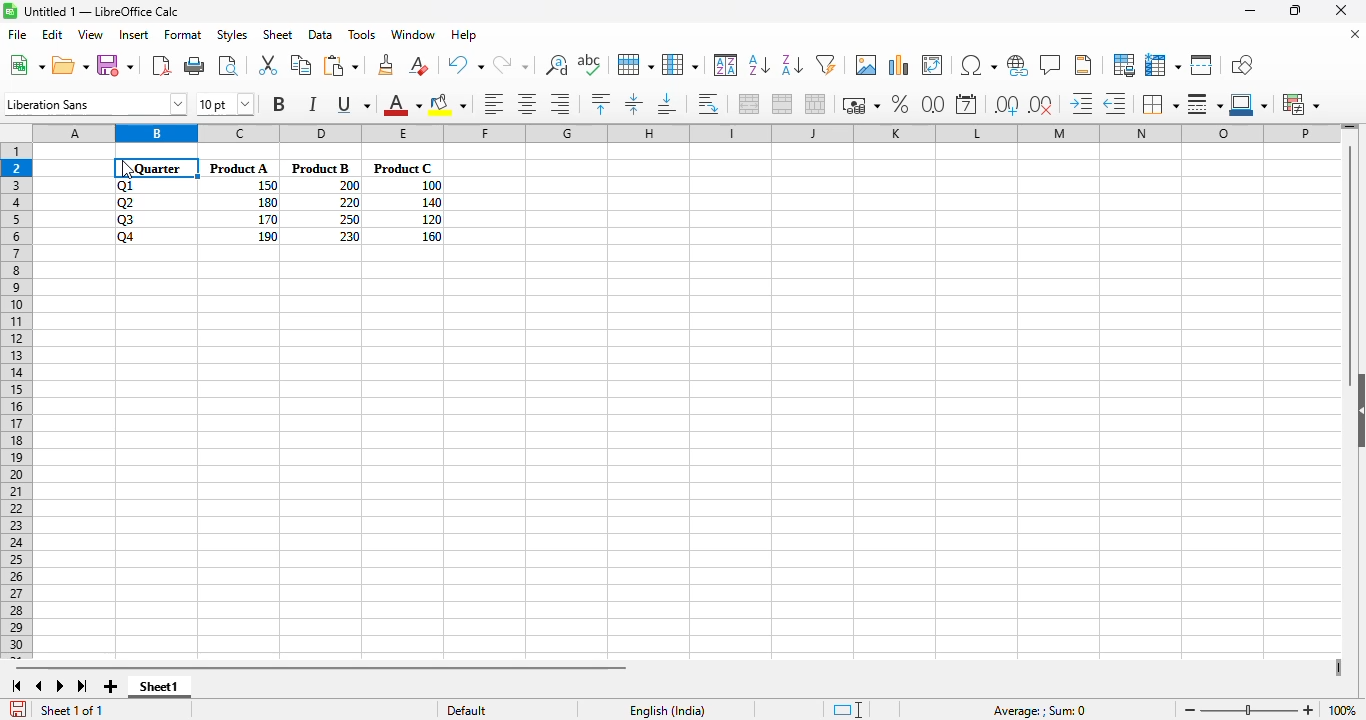 The height and width of the screenshot is (720, 1366). Describe the element at coordinates (128, 169) in the screenshot. I see `Cursor` at that location.